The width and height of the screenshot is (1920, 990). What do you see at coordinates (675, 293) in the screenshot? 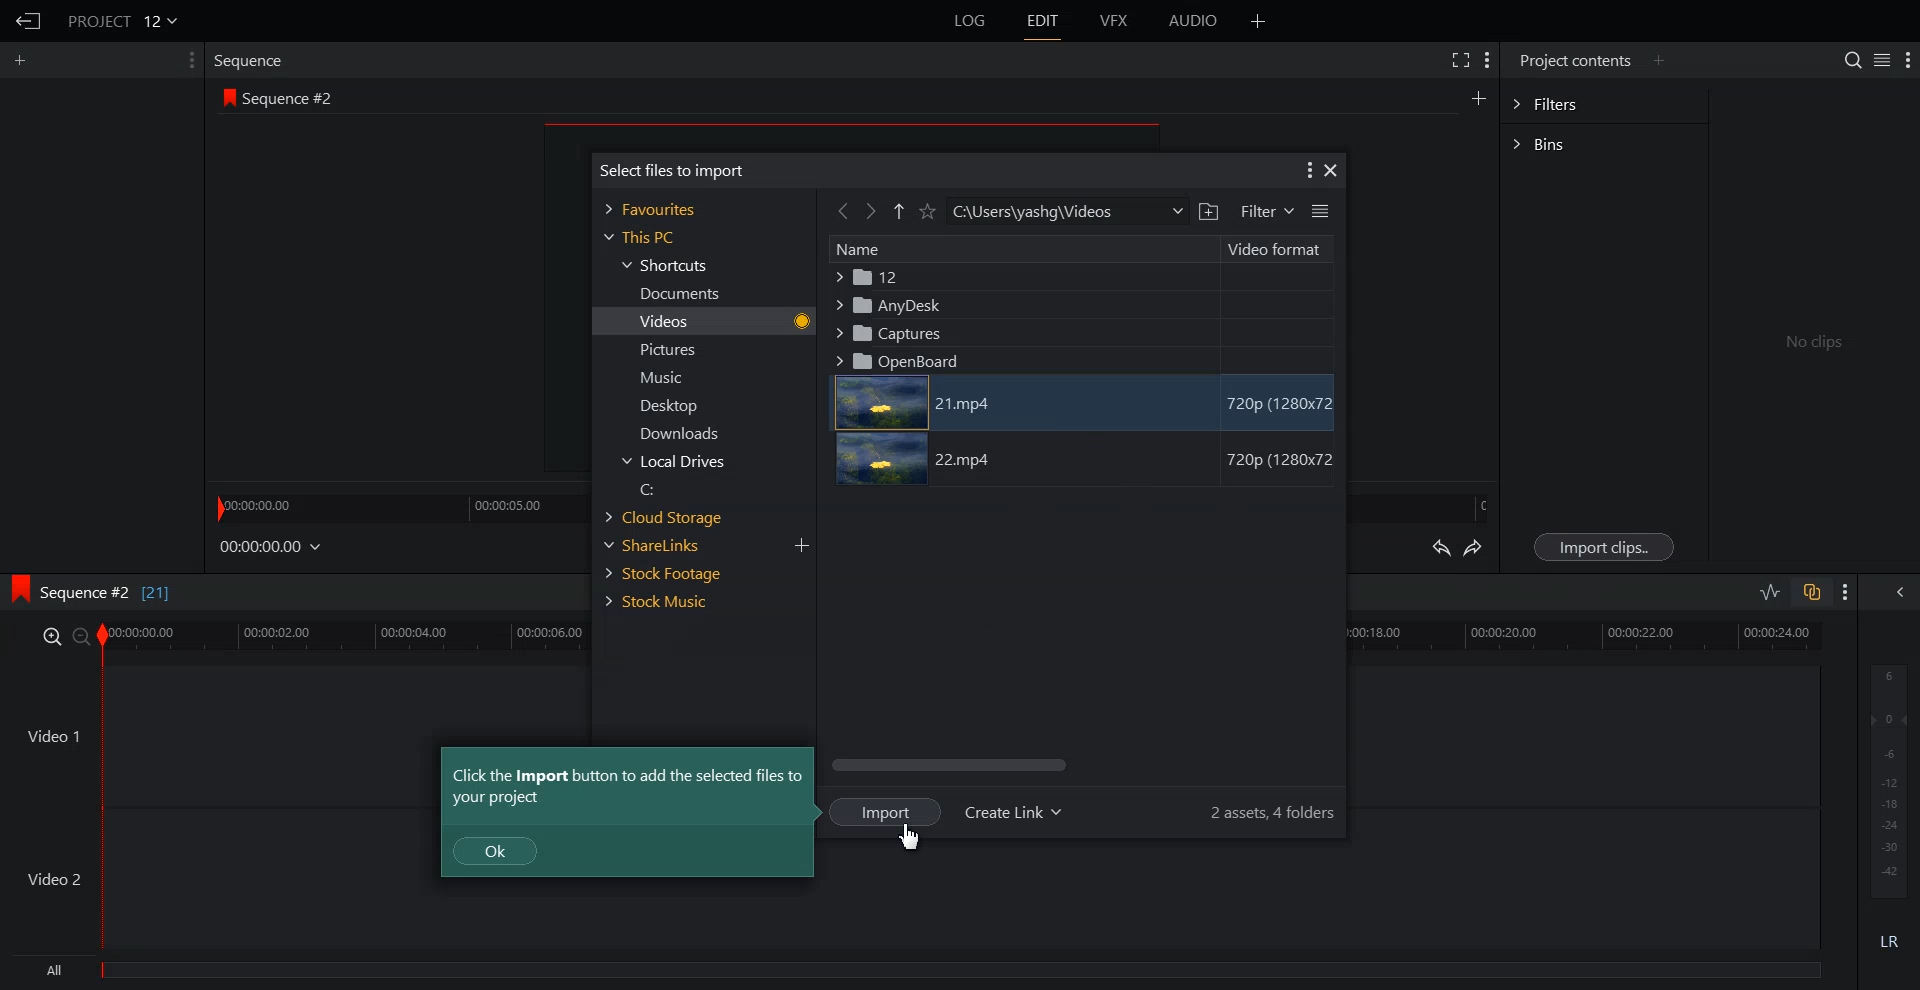
I see `Documents` at bounding box center [675, 293].